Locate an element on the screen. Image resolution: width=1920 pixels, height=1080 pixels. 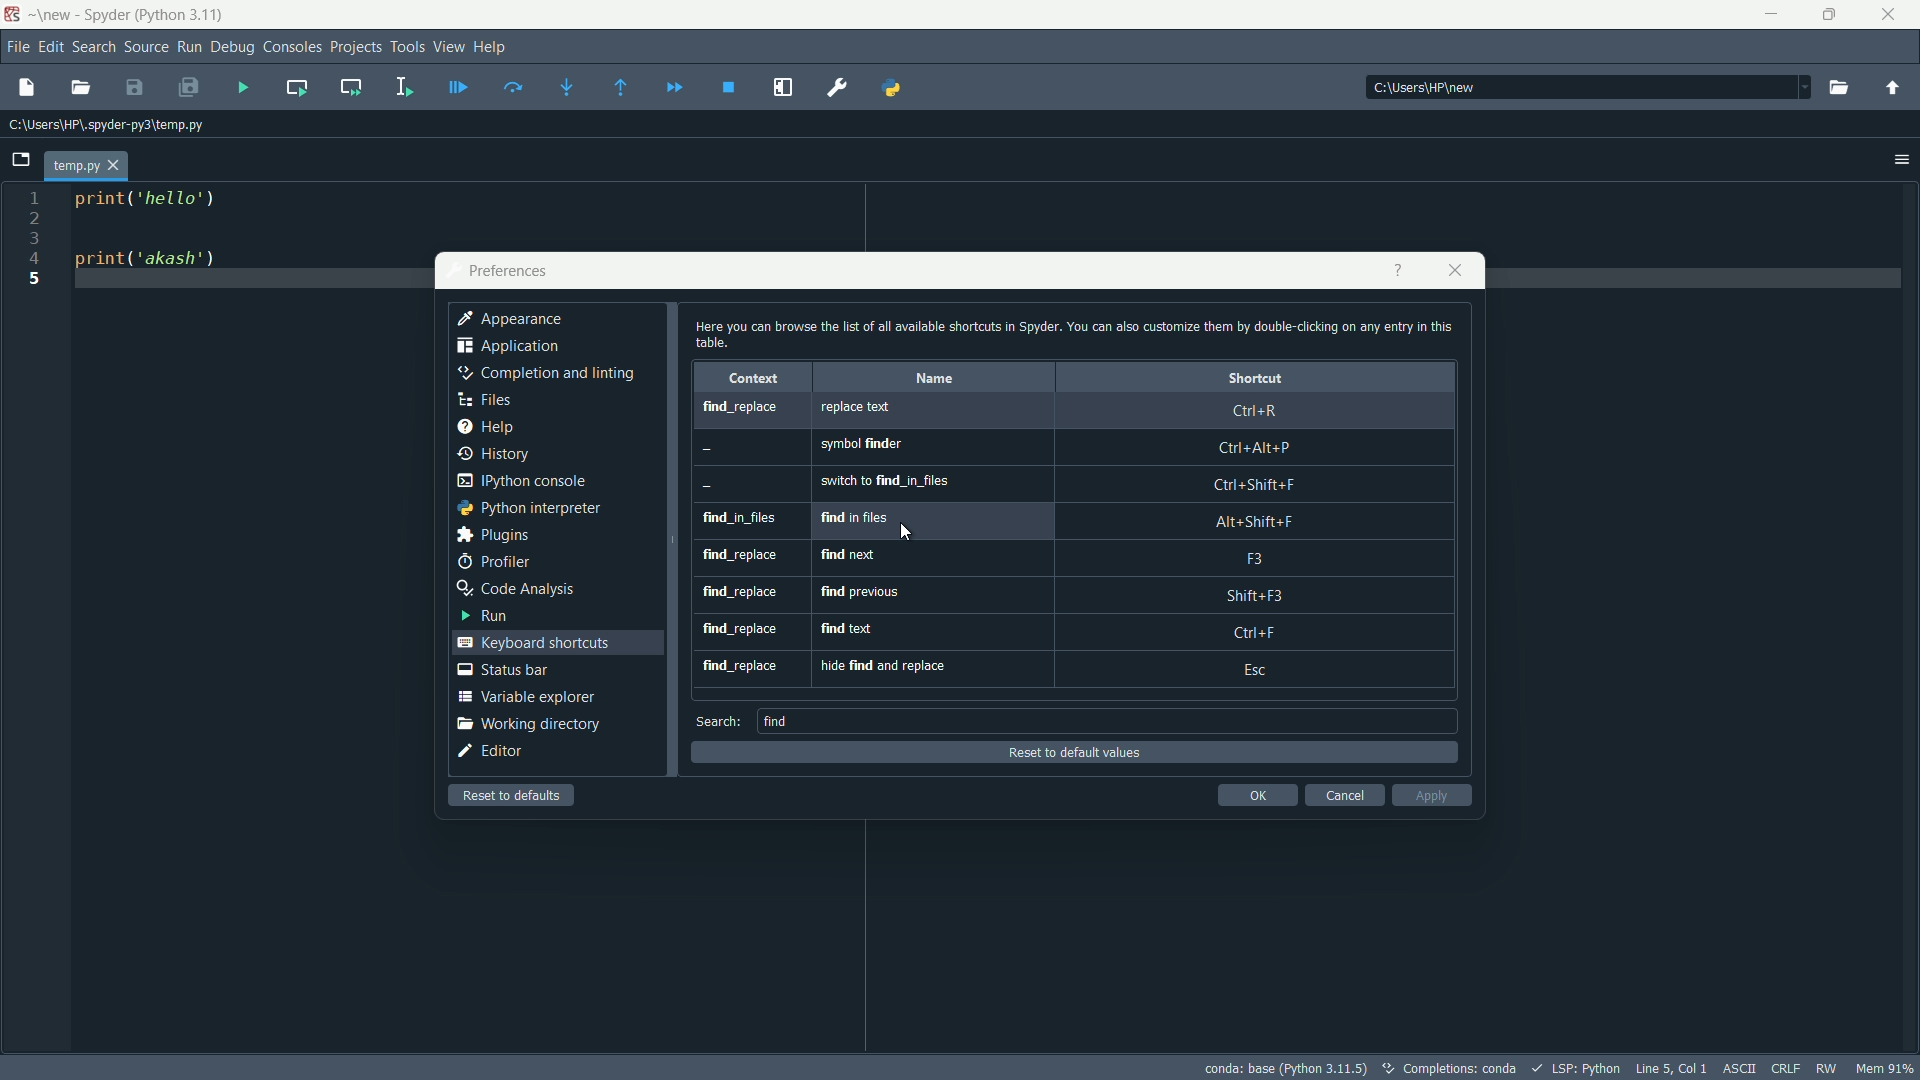
~\new -  Spyder (Python 3.11) is located at coordinates (127, 14).